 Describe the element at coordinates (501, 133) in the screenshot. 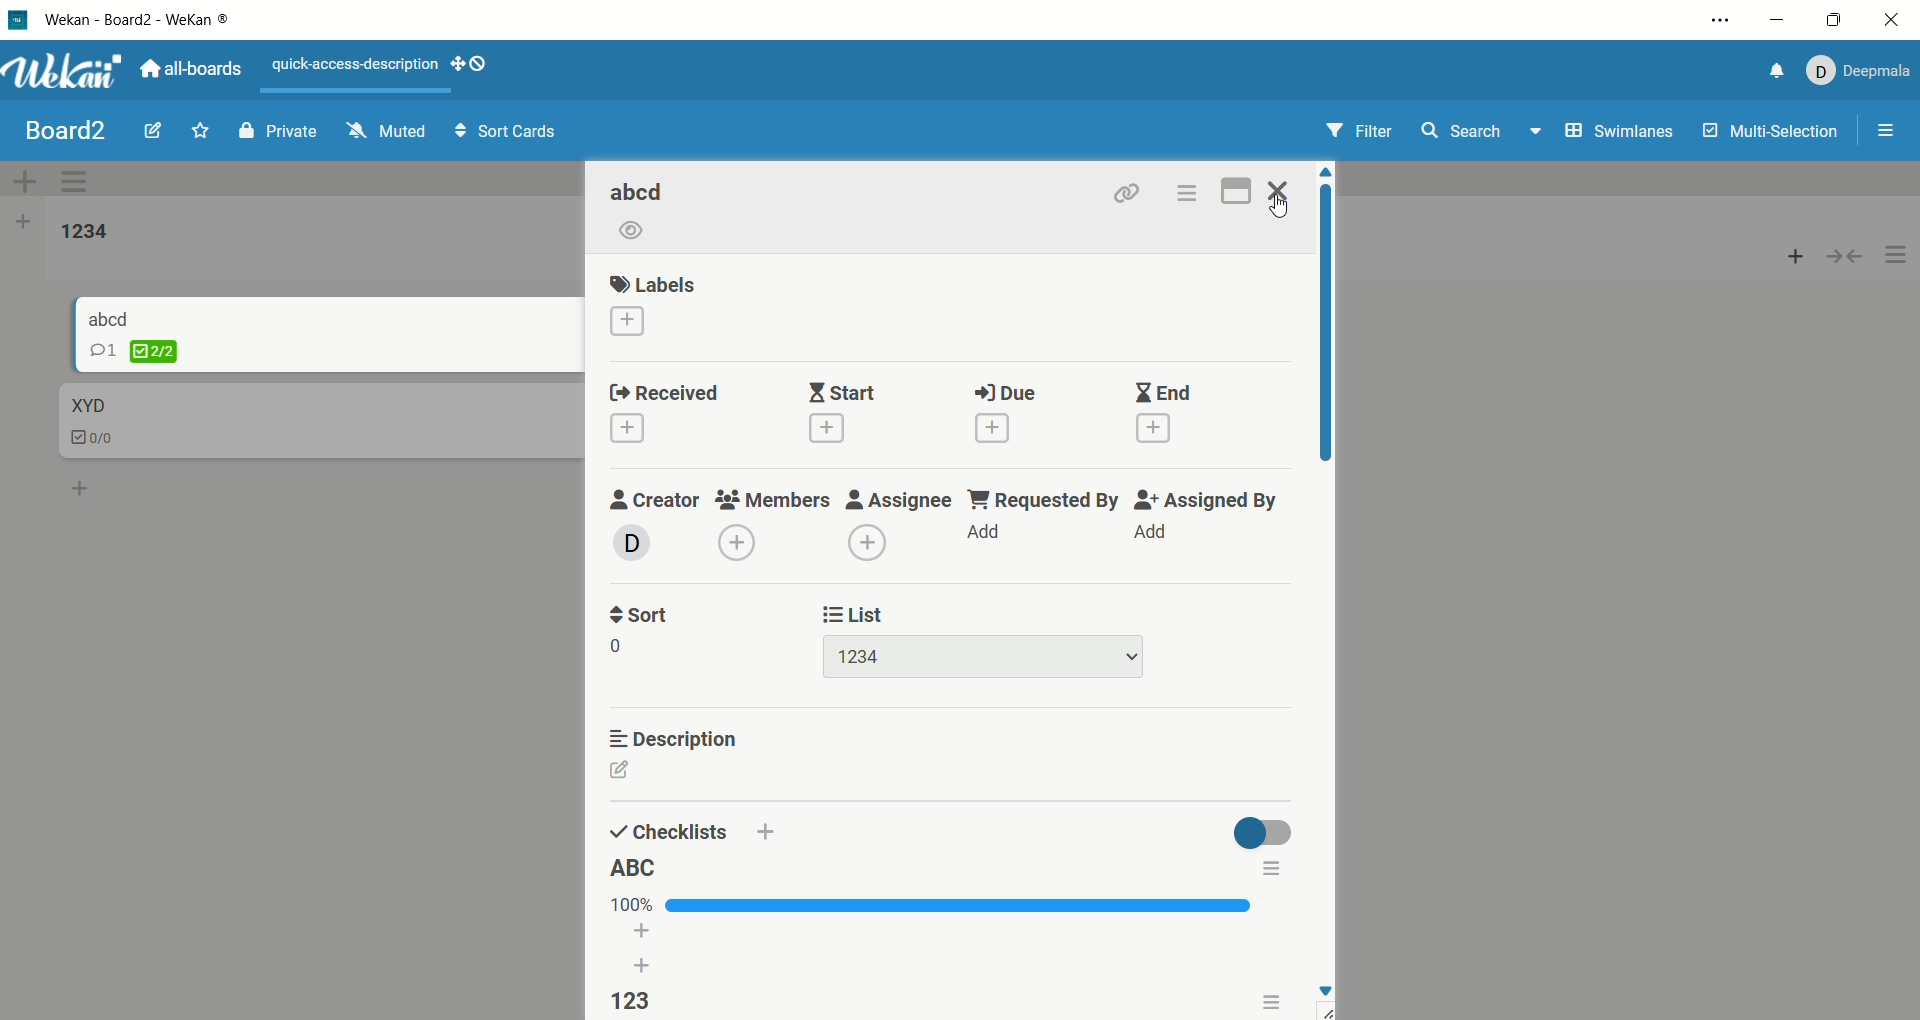

I see `sort cards` at that location.